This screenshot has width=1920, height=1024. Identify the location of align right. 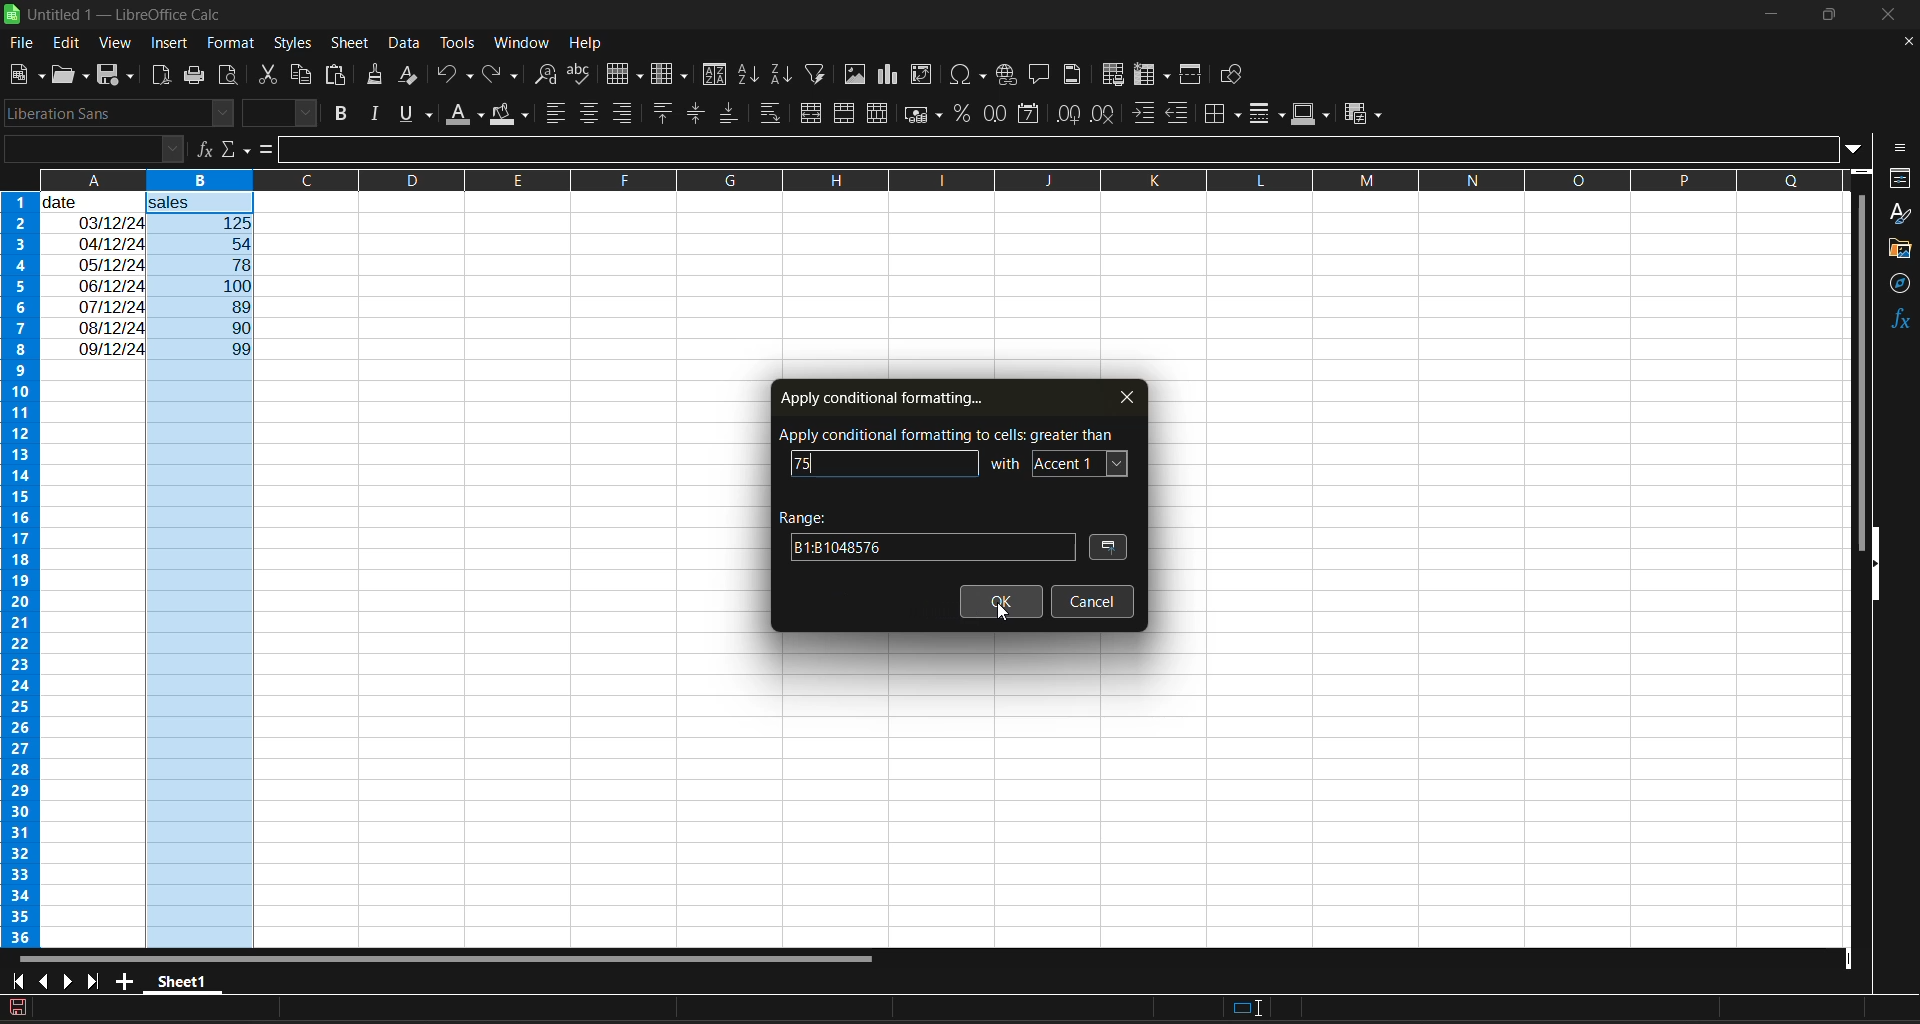
(623, 112).